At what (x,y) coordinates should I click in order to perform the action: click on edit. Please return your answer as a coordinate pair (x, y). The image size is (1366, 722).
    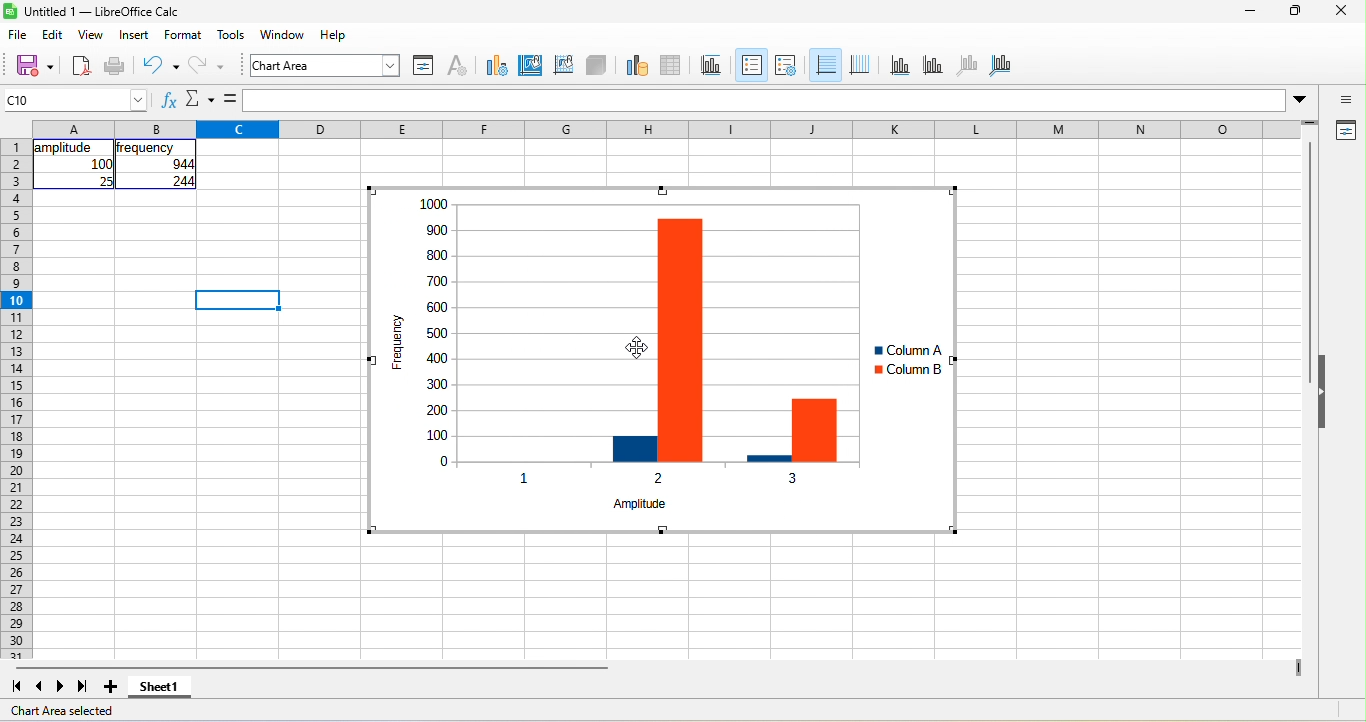
    Looking at the image, I should click on (53, 34).